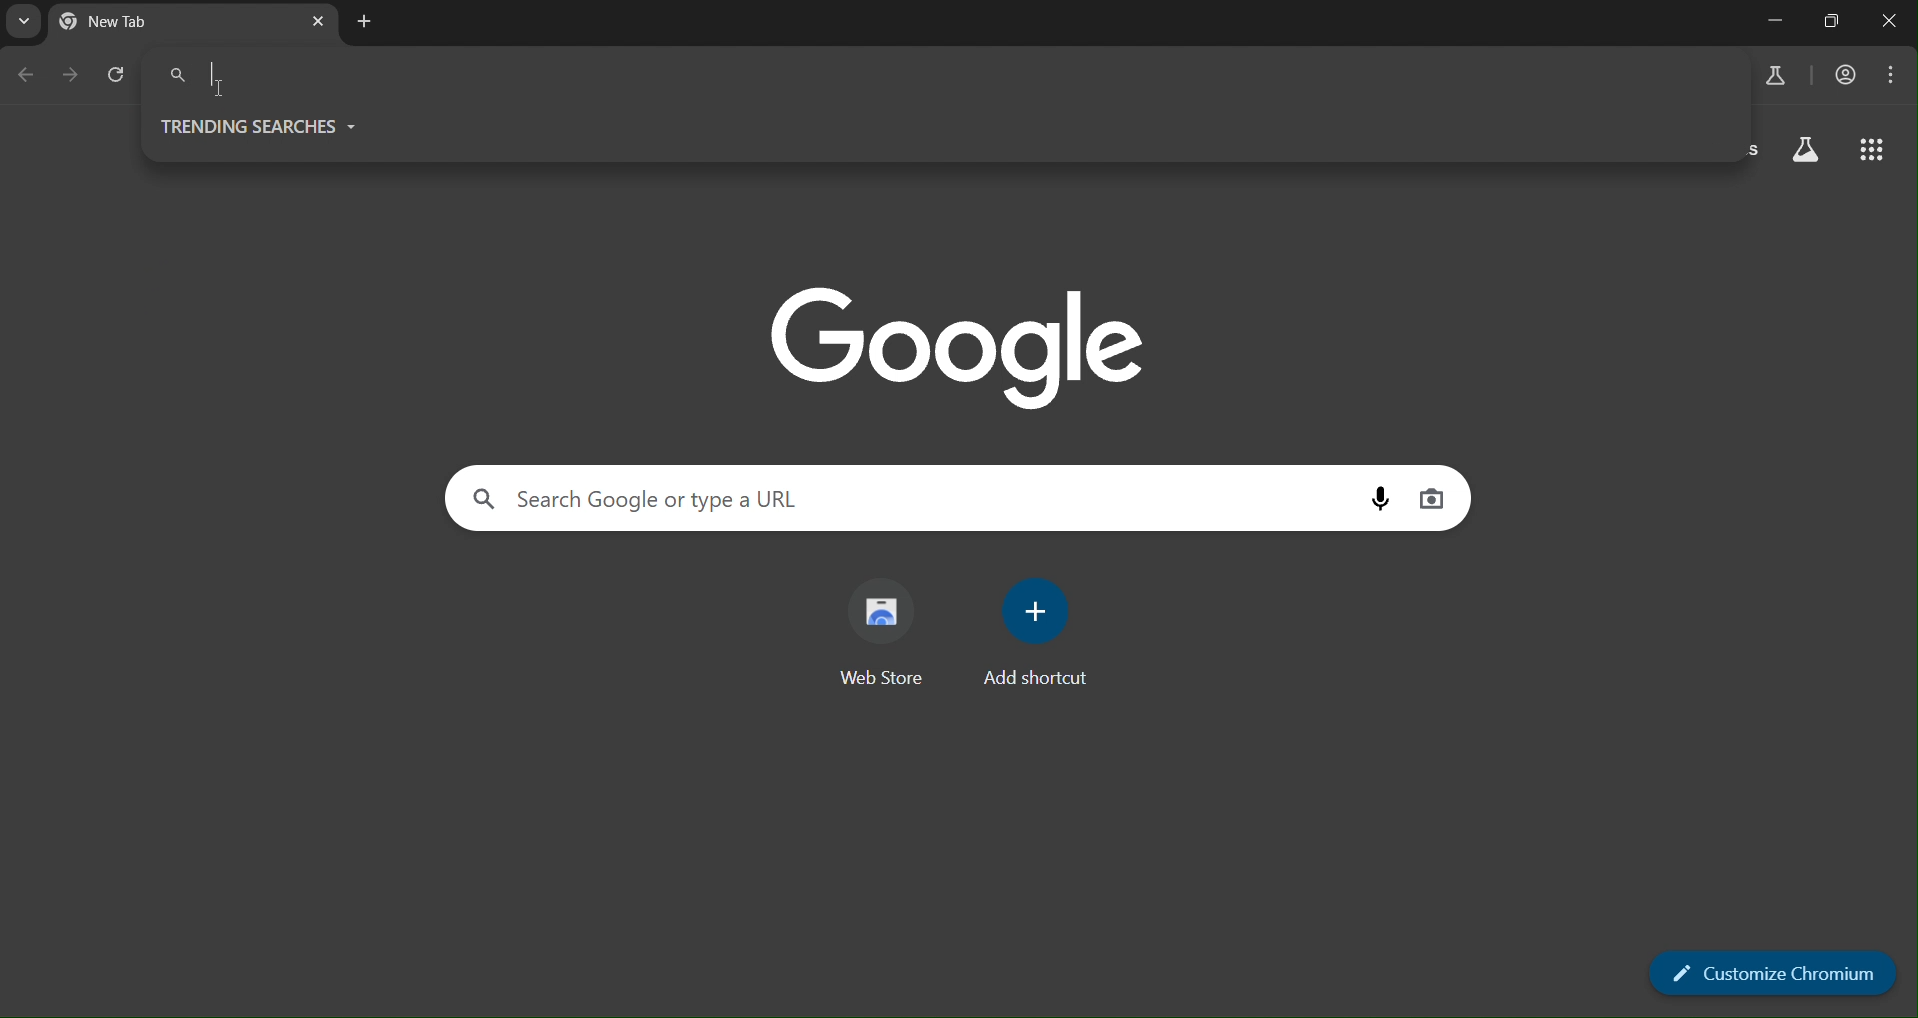 This screenshot has width=1918, height=1018. What do you see at coordinates (1434, 496) in the screenshot?
I see `image search` at bounding box center [1434, 496].